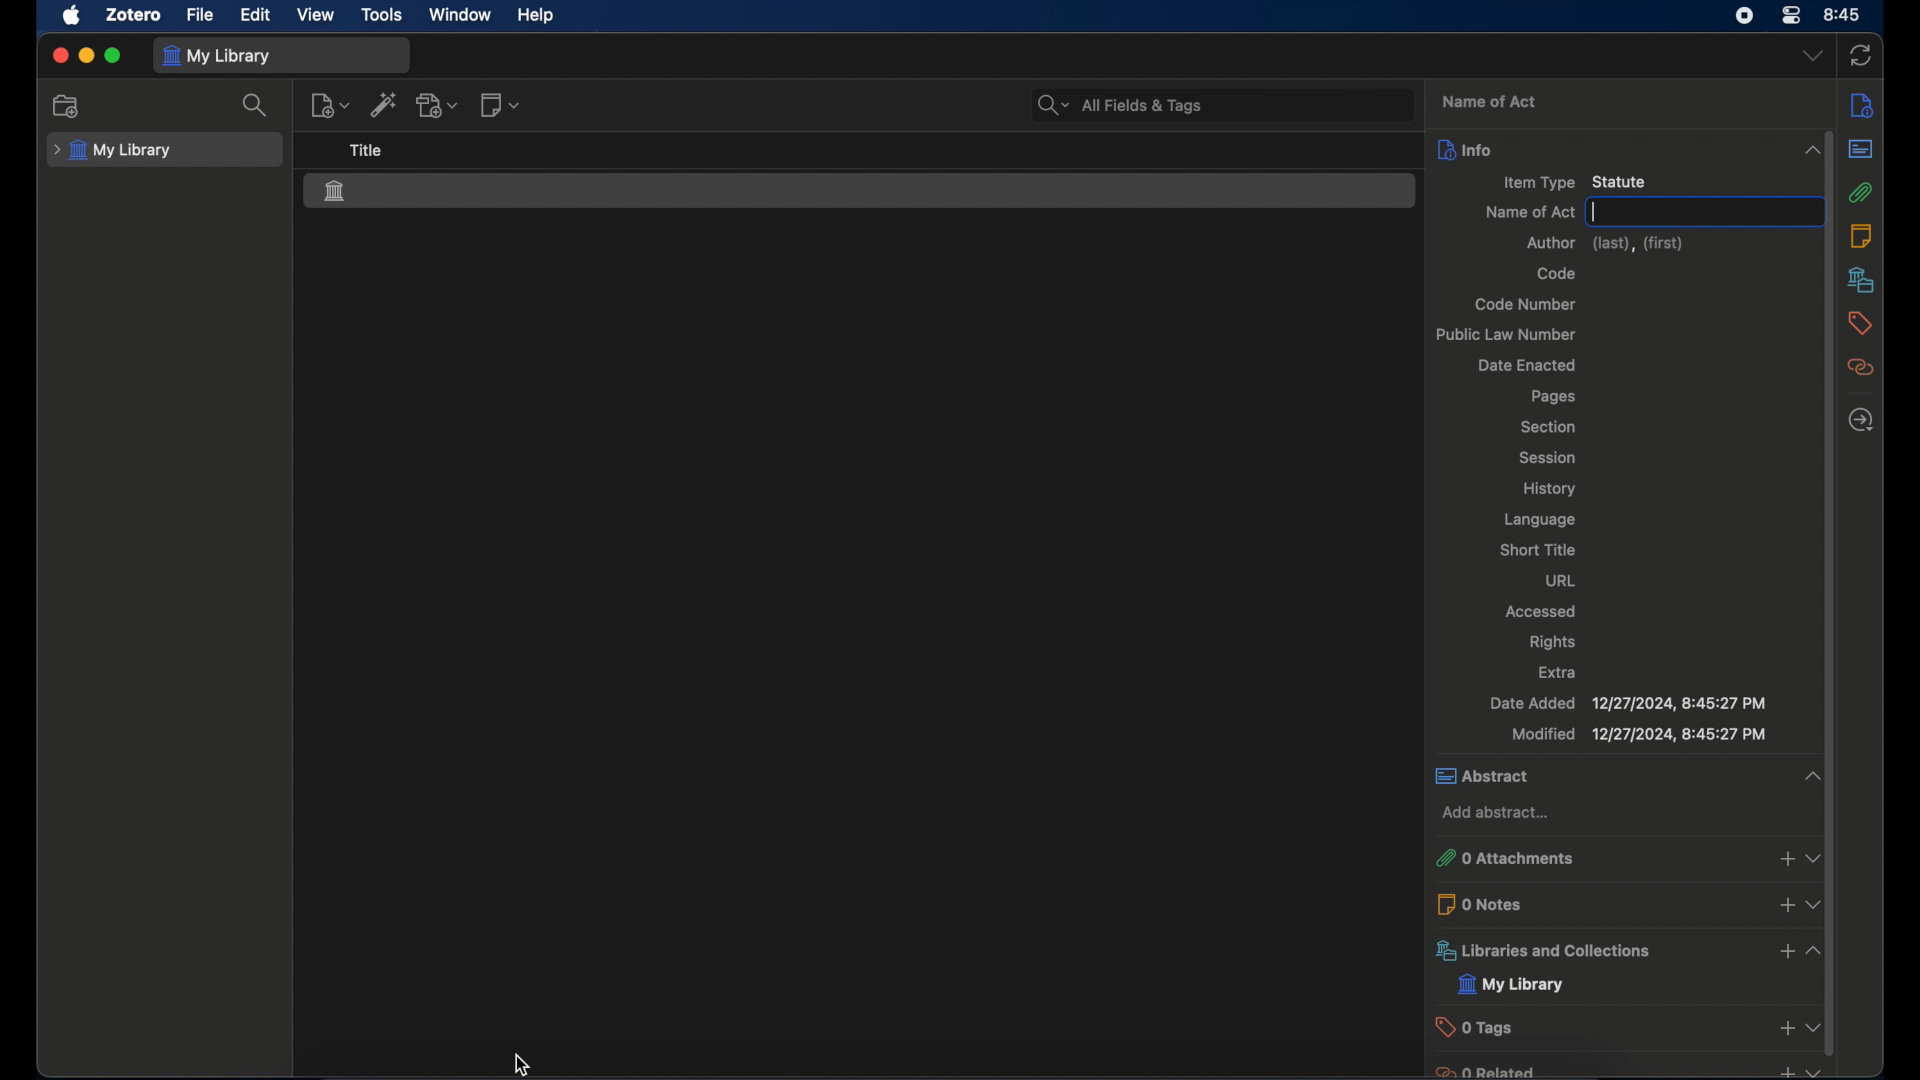 The image size is (1920, 1080). What do you see at coordinates (1638, 735) in the screenshot?
I see `modified` at bounding box center [1638, 735].